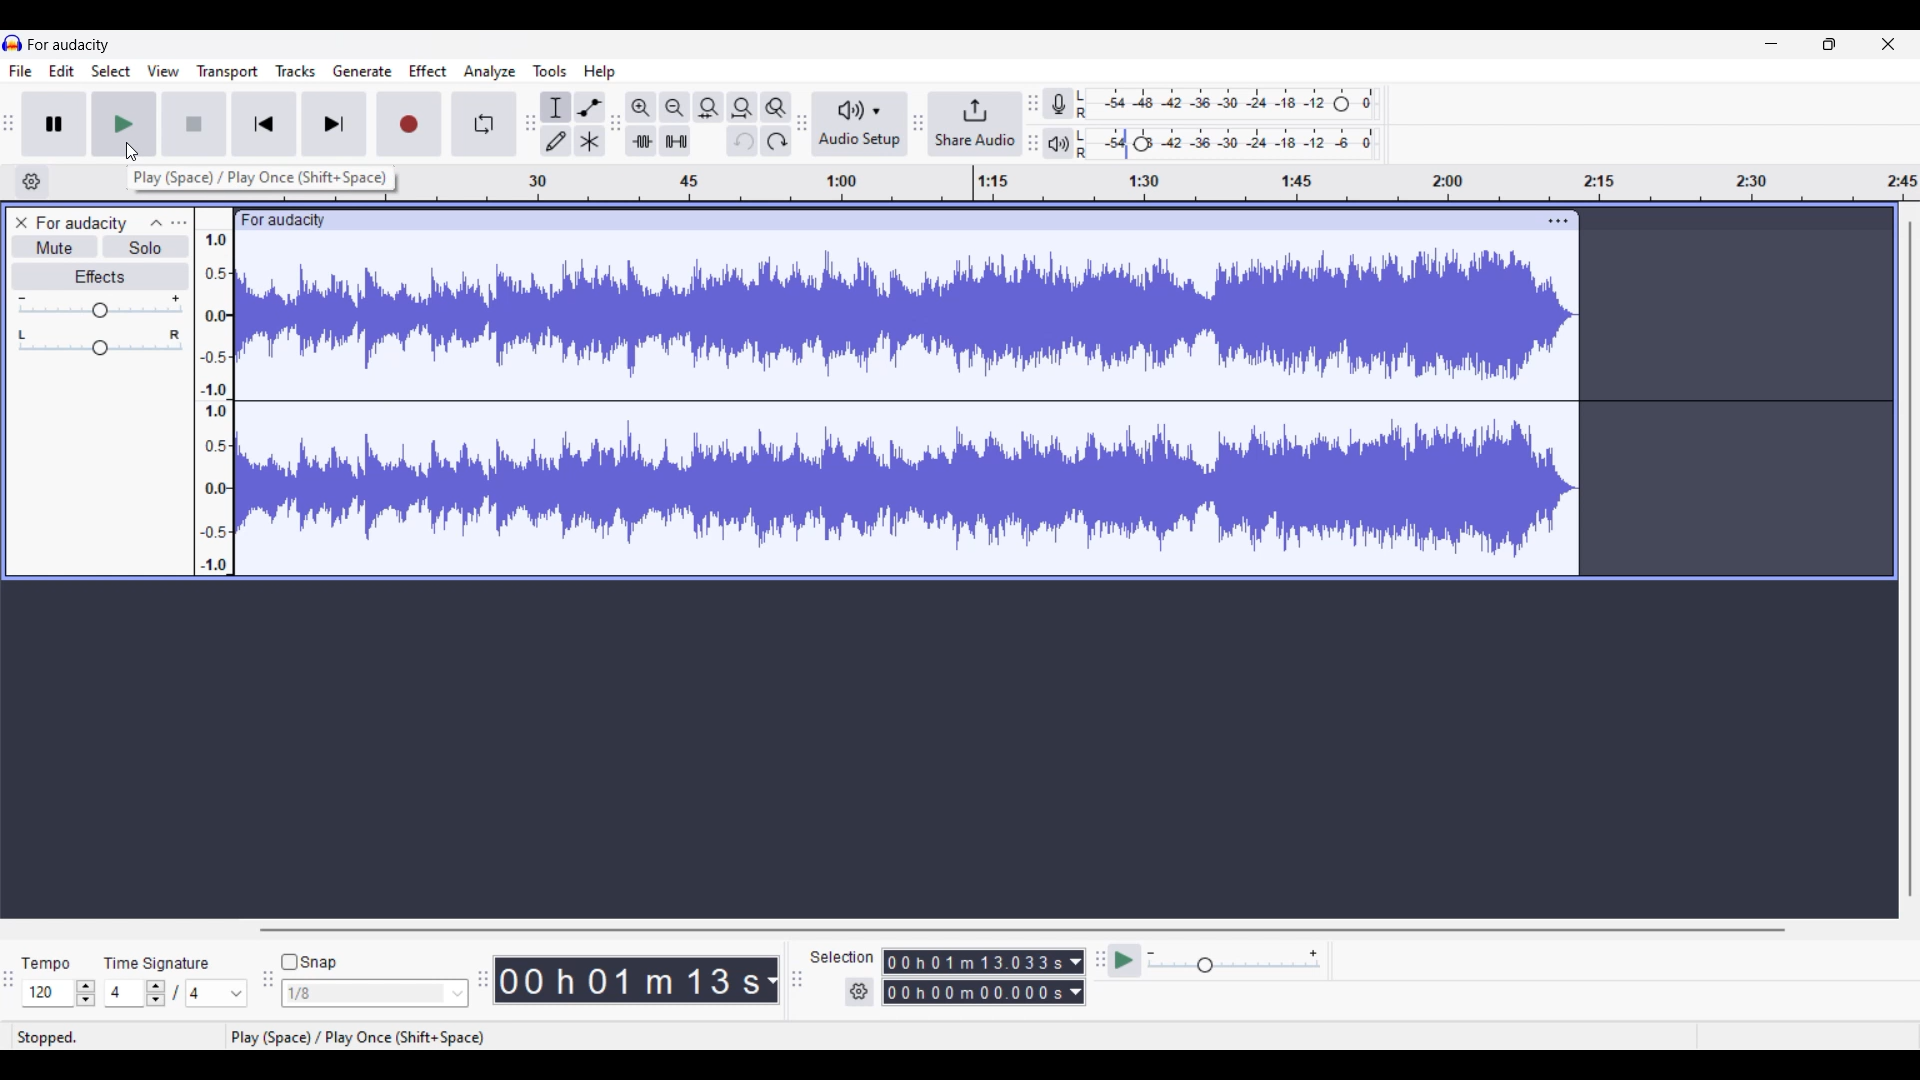 Image resolution: width=1920 pixels, height=1080 pixels. What do you see at coordinates (1771, 43) in the screenshot?
I see `Minimize` at bounding box center [1771, 43].